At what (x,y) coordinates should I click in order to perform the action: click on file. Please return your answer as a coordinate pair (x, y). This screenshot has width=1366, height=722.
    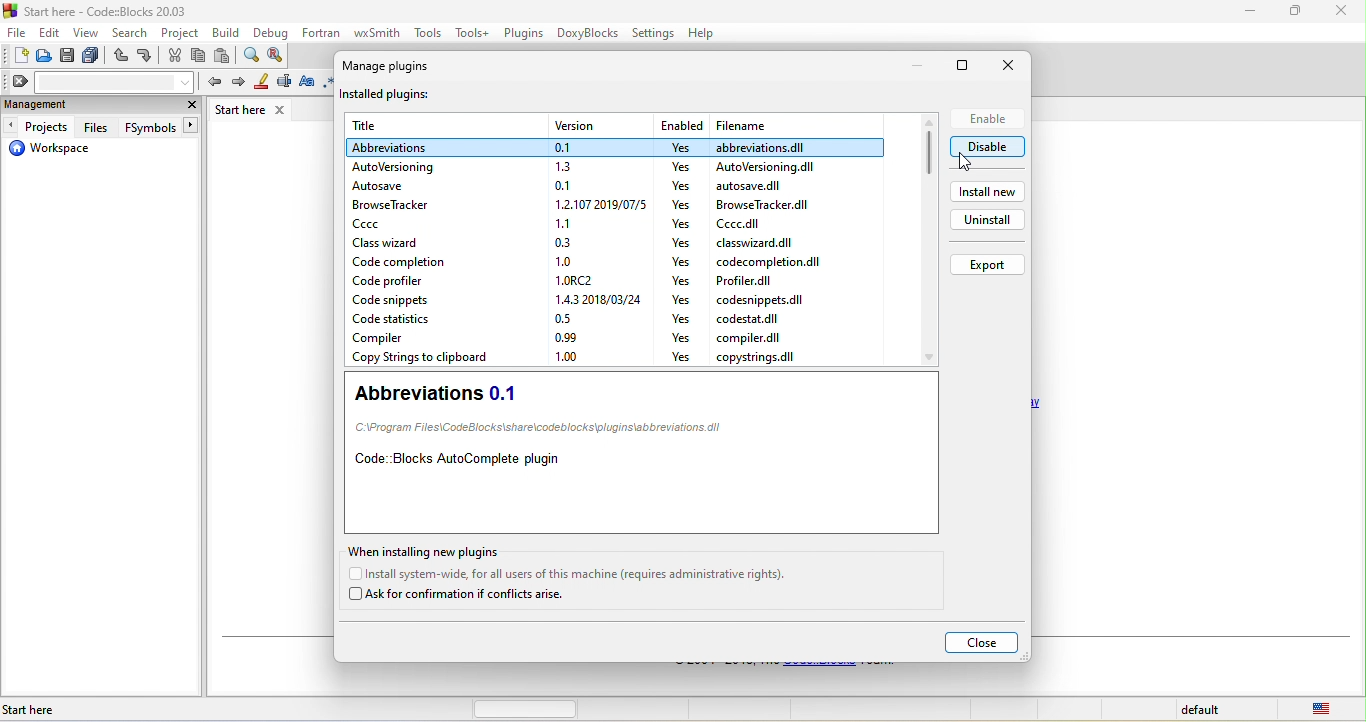
    Looking at the image, I should click on (762, 300).